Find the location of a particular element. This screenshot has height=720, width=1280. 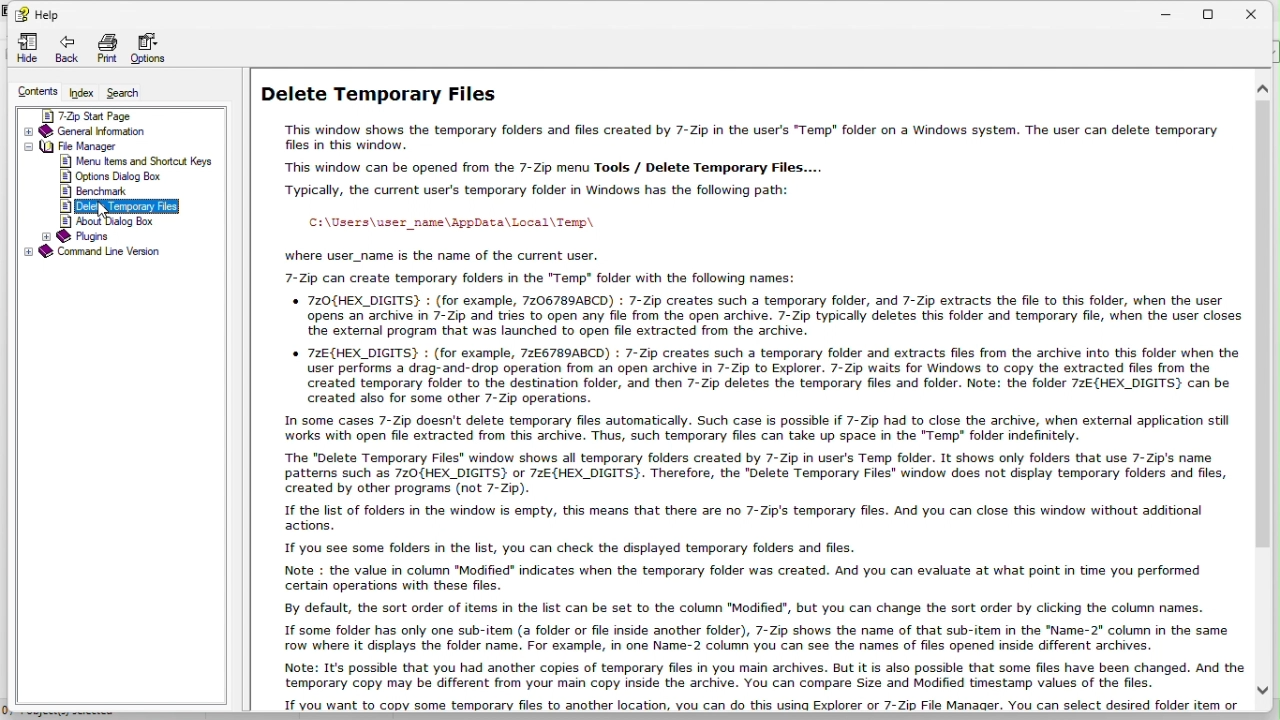

Close is located at coordinates (1261, 12).